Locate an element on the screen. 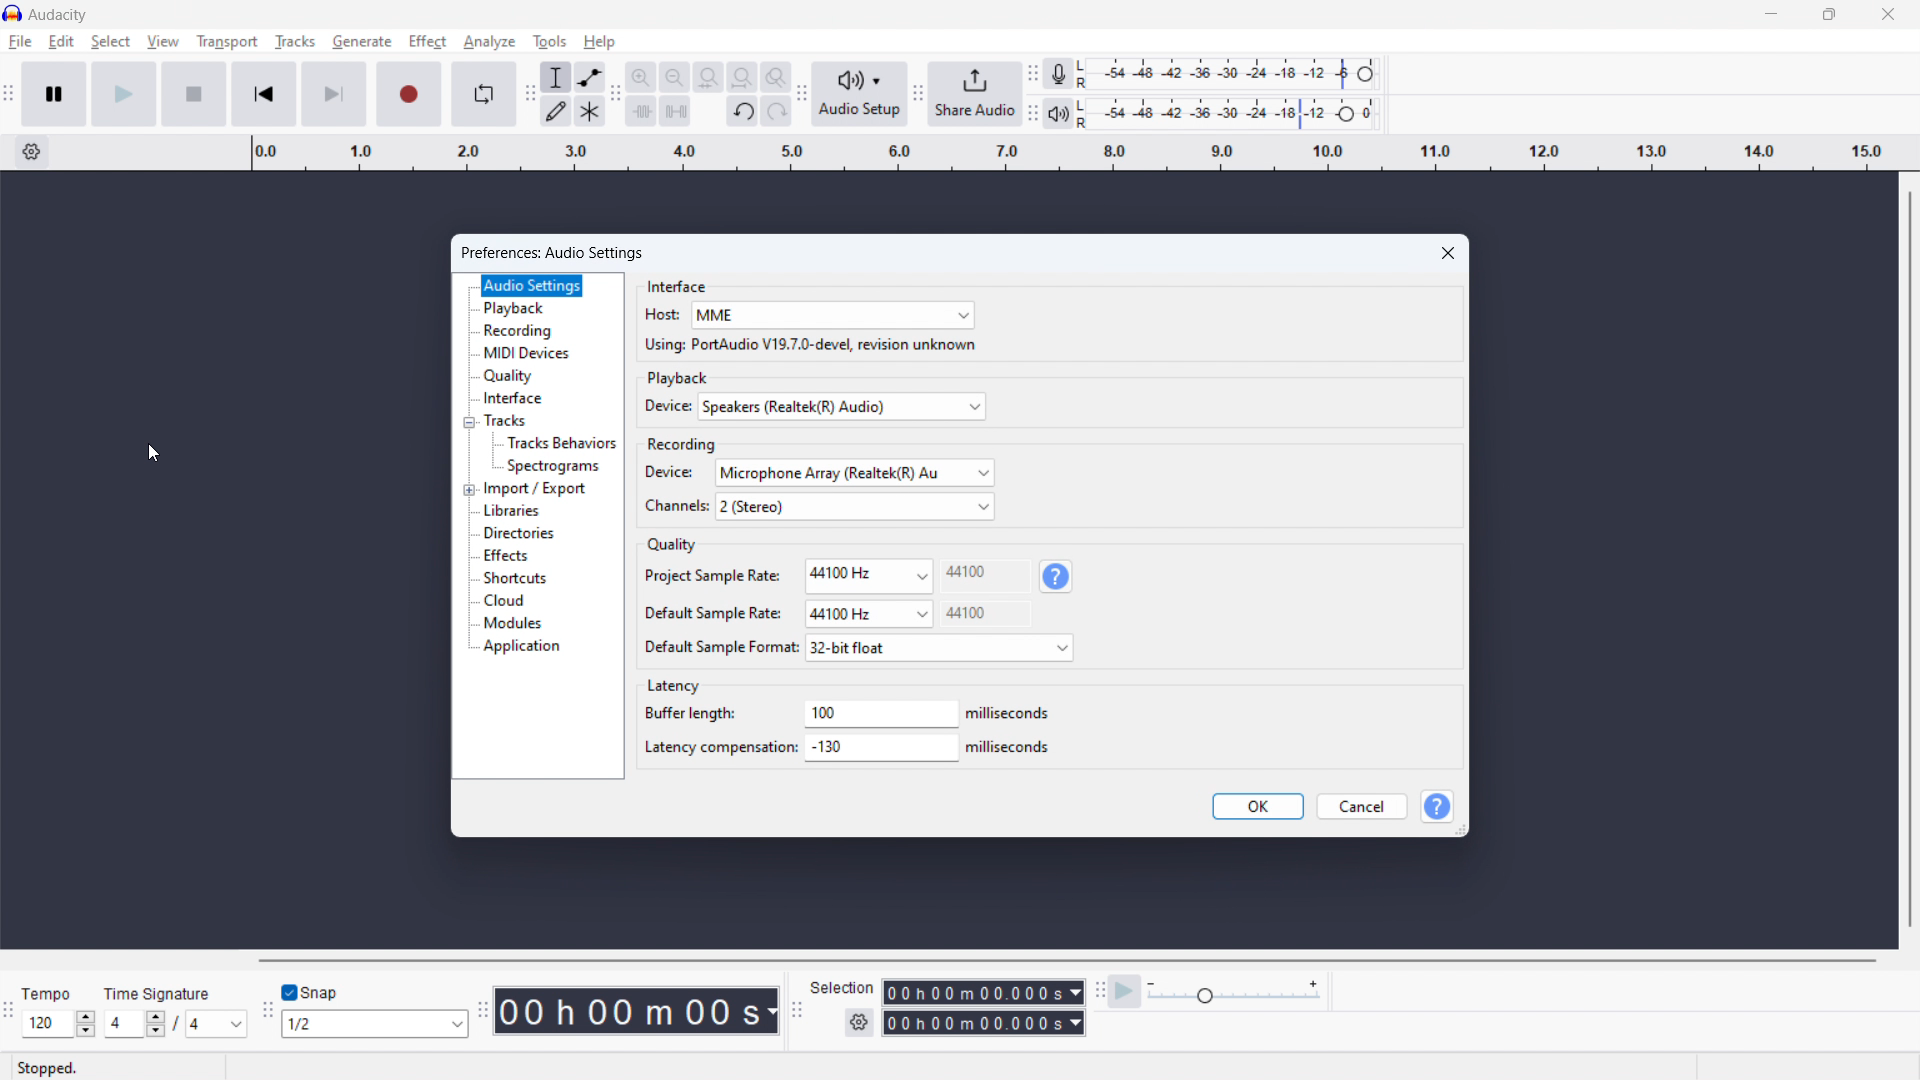 Image resolution: width=1920 pixels, height=1080 pixels. miliseconds is located at coordinates (1006, 748).